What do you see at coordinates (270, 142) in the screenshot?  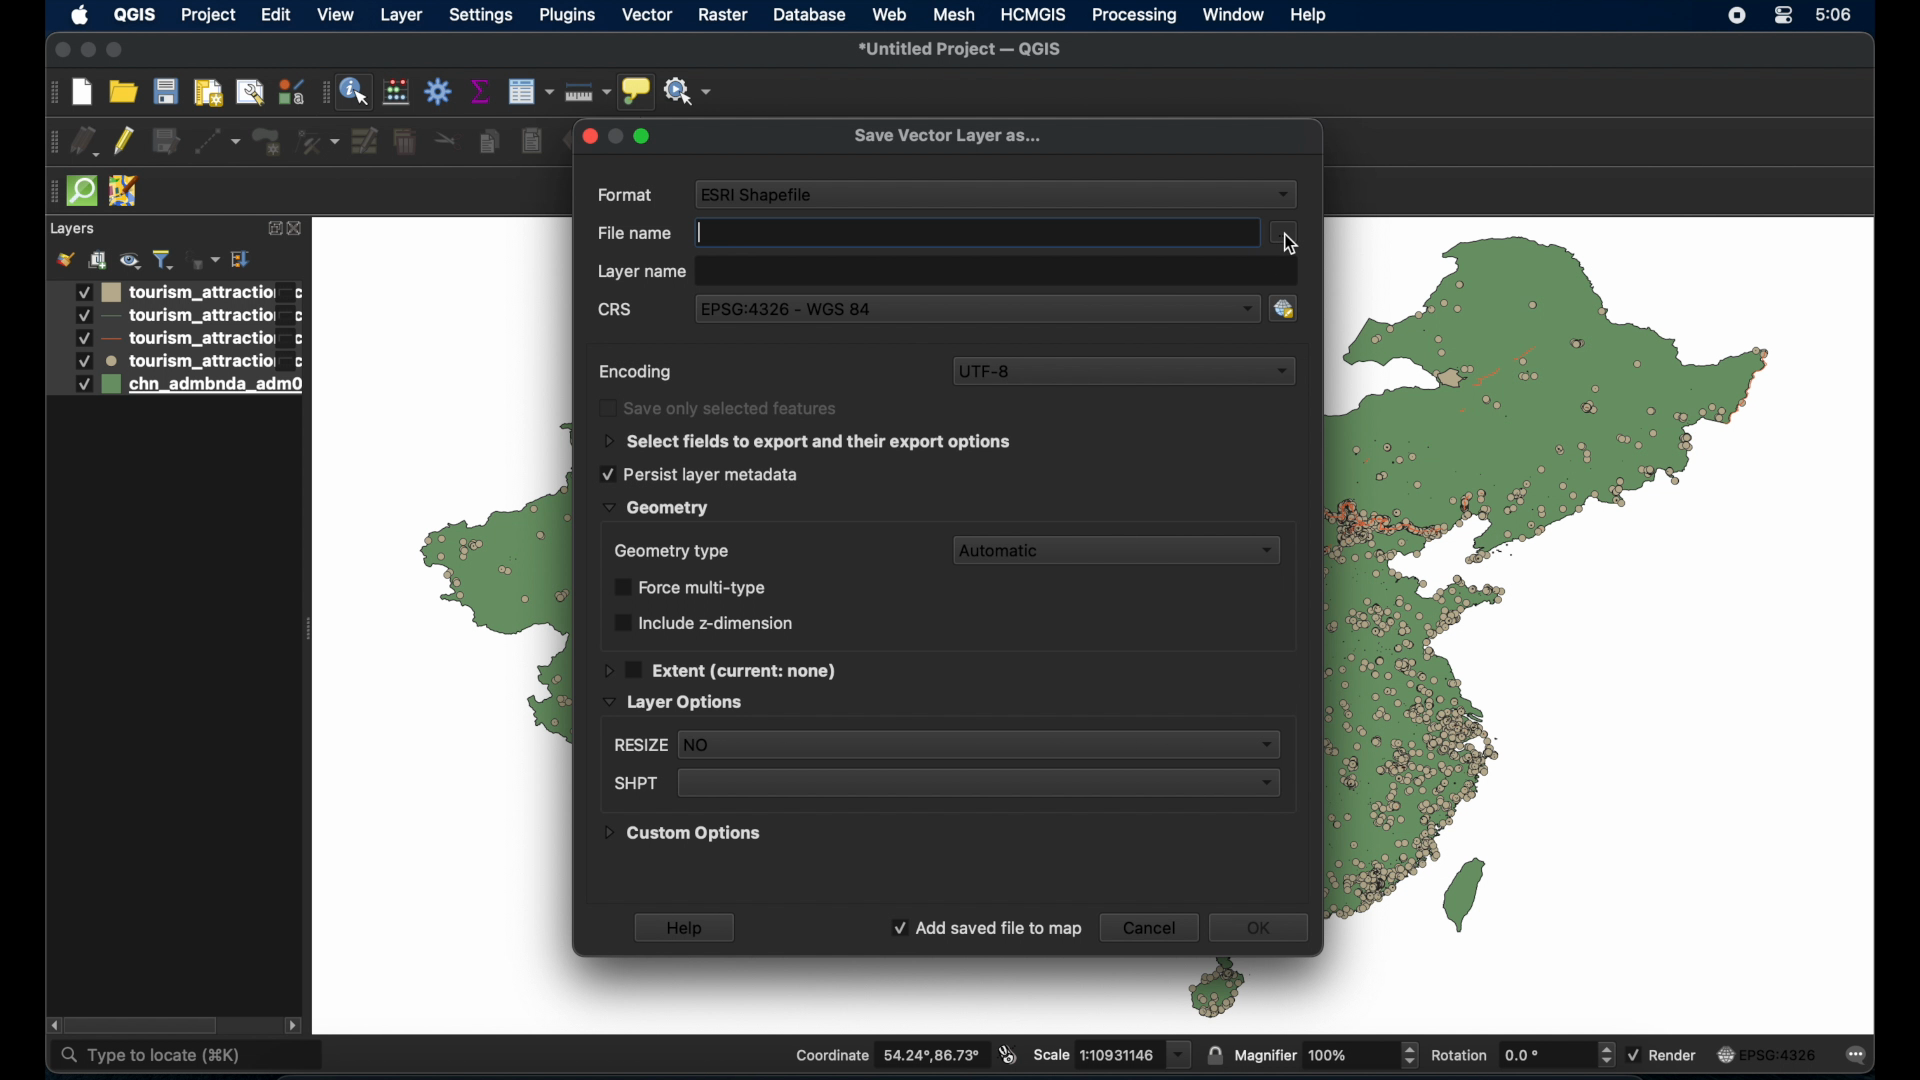 I see `add polygon feature` at bounding box center [270, 142].